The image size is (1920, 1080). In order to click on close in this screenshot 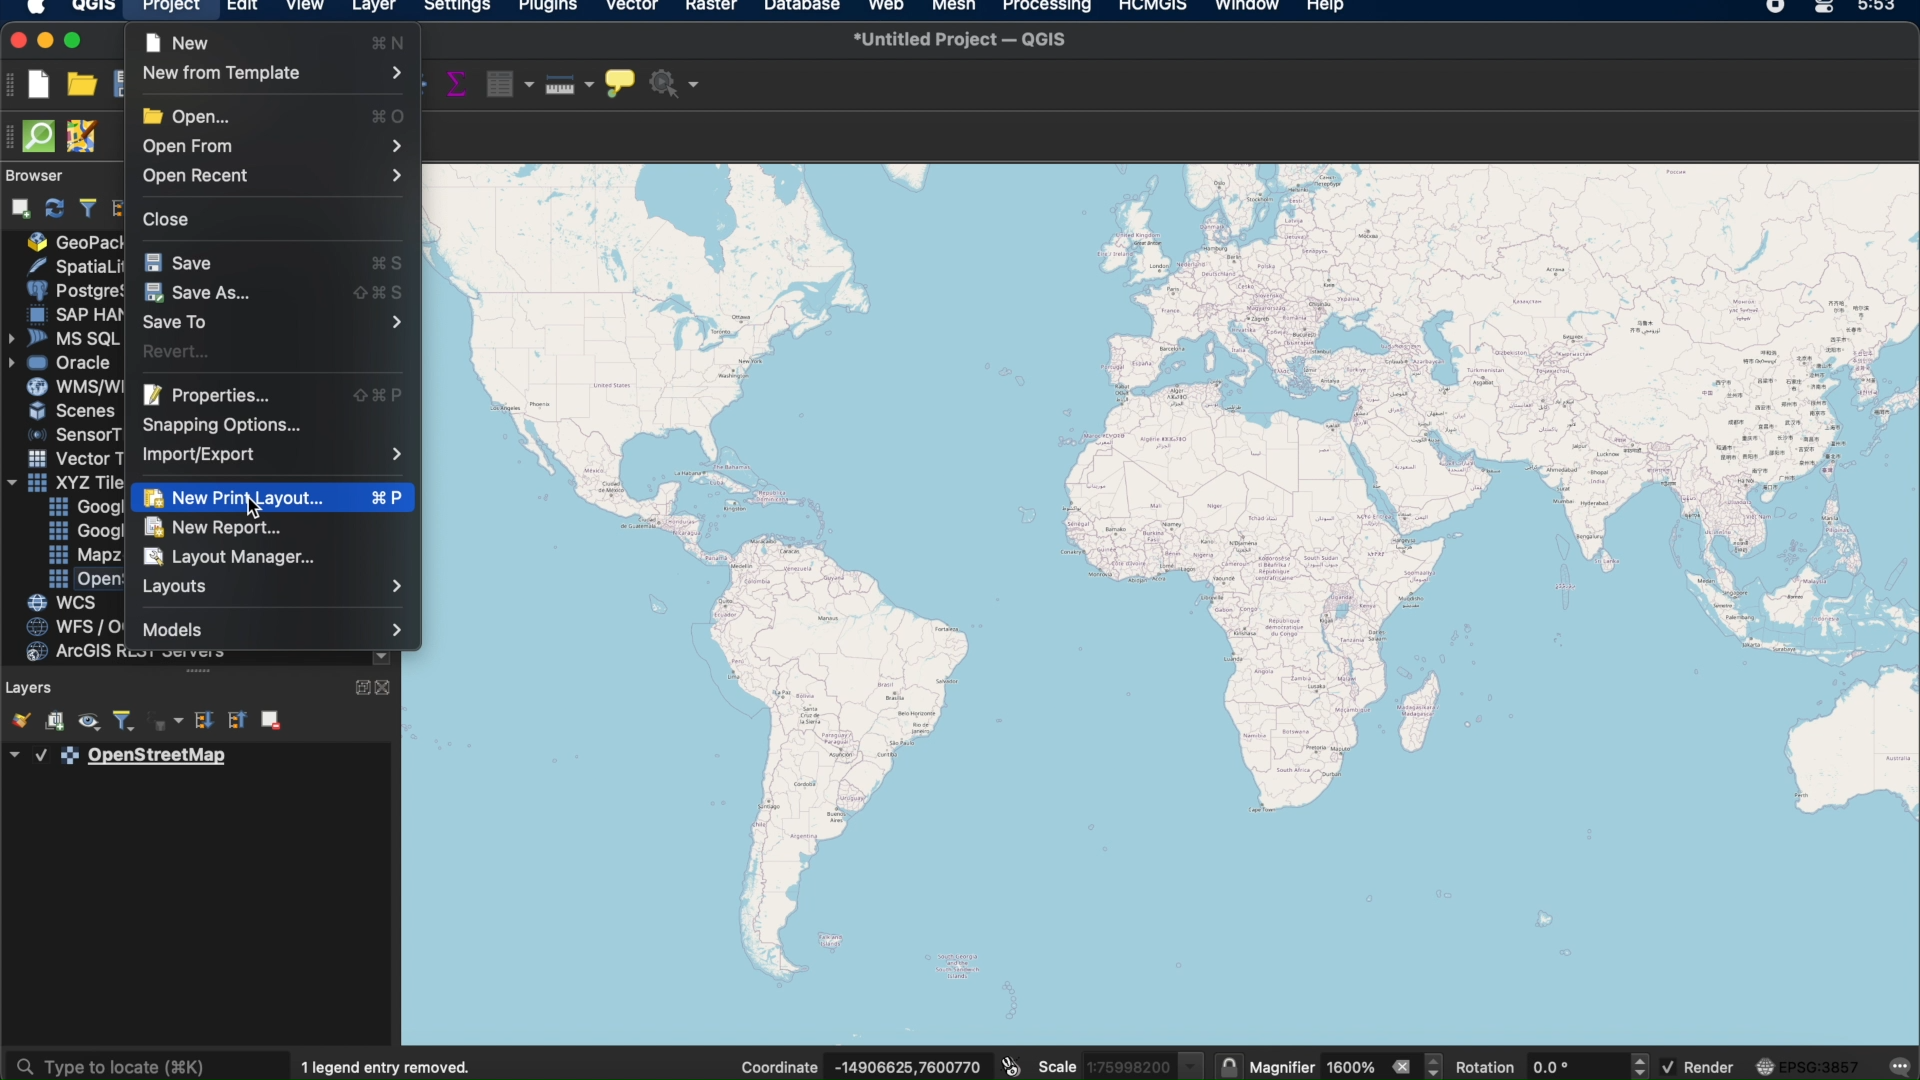, I will do `click(388, 688)`.